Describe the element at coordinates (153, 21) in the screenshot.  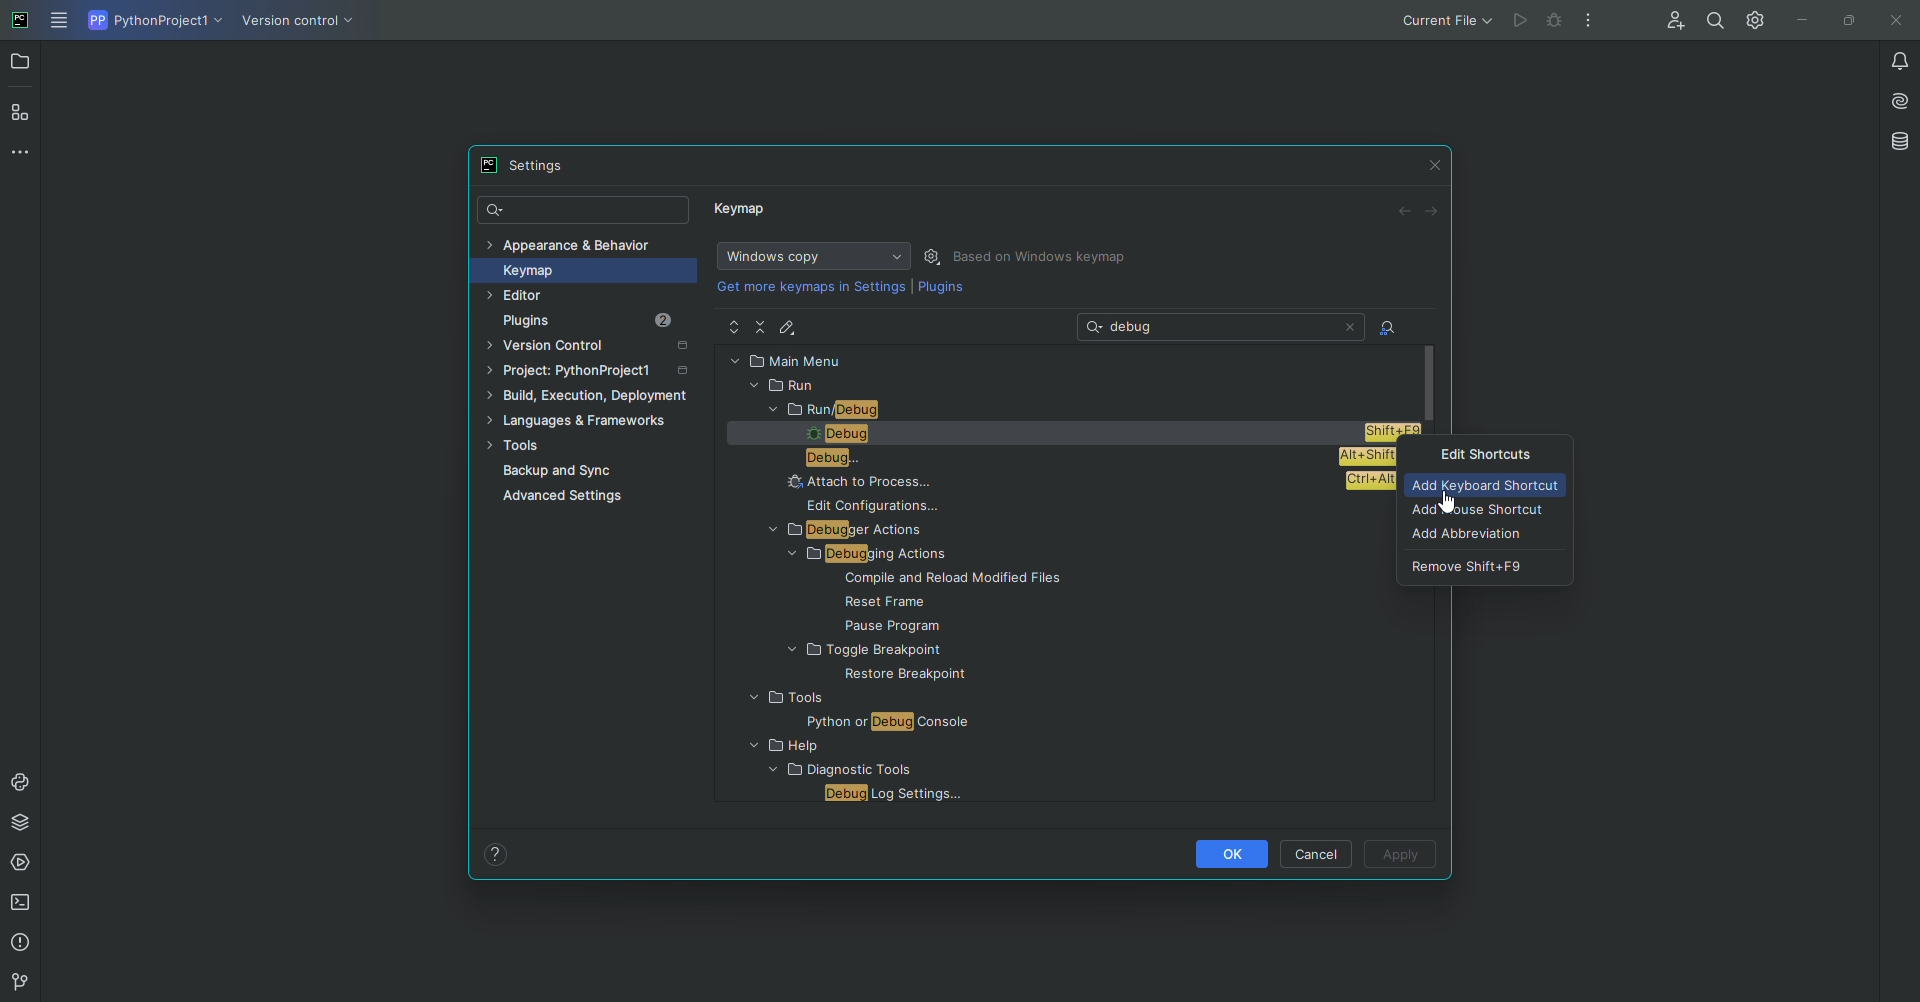
I see `Python project` at that location.